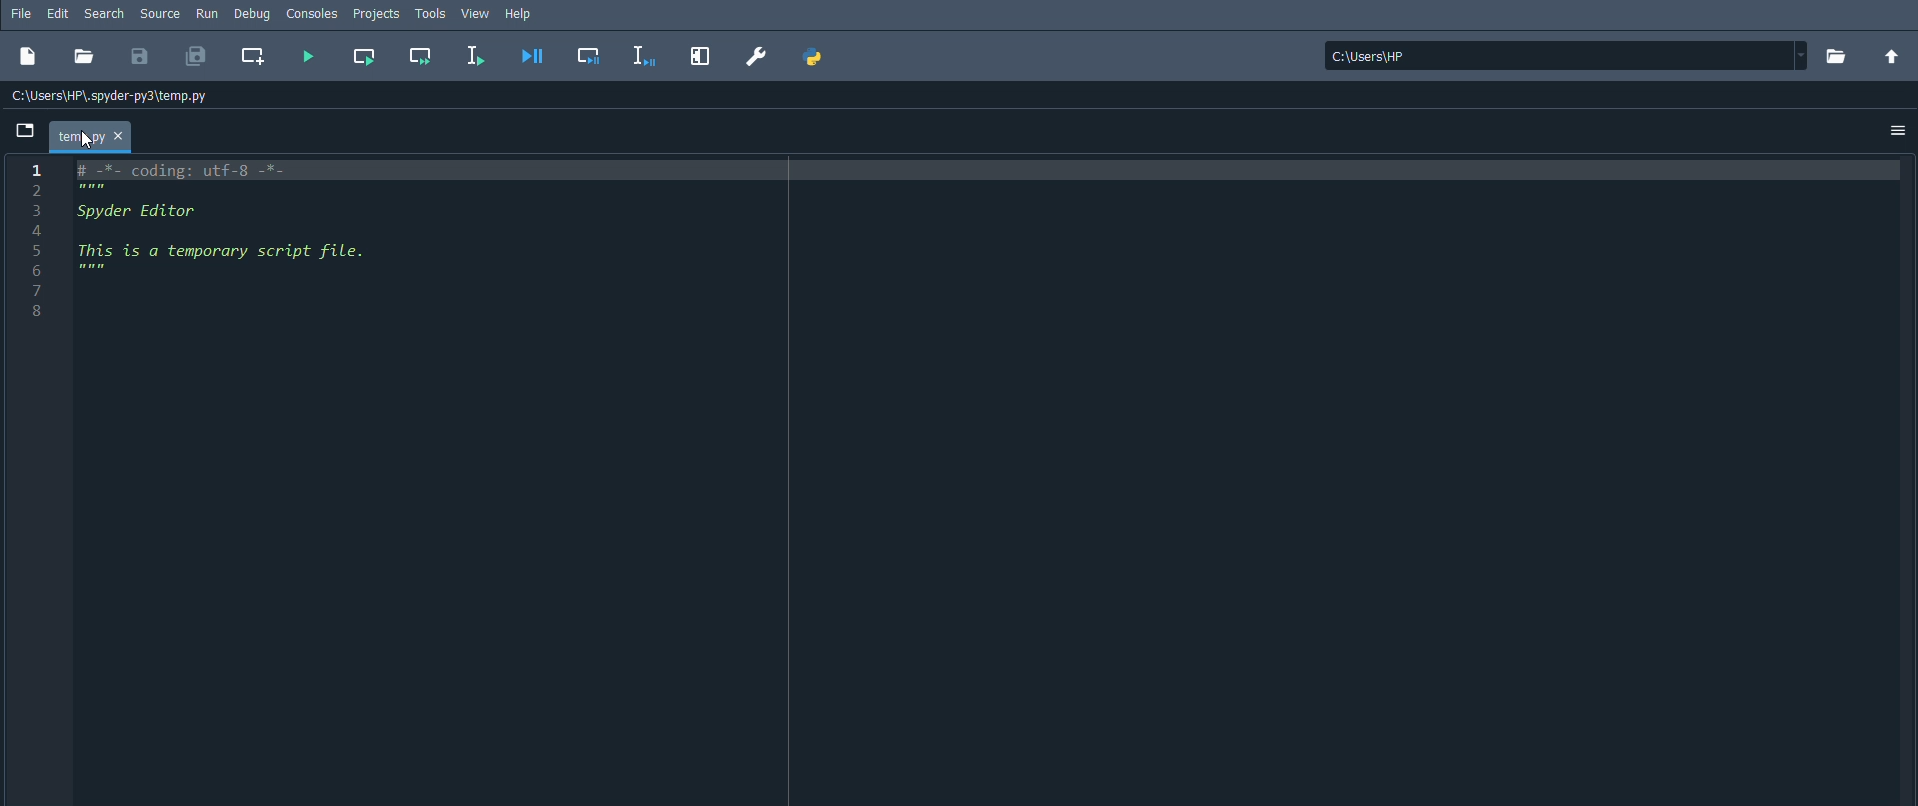 This screenshot has height=806, width=1918. Describe the element at coordinates (521, 13) in the screenshot. I see `Help` at that location.